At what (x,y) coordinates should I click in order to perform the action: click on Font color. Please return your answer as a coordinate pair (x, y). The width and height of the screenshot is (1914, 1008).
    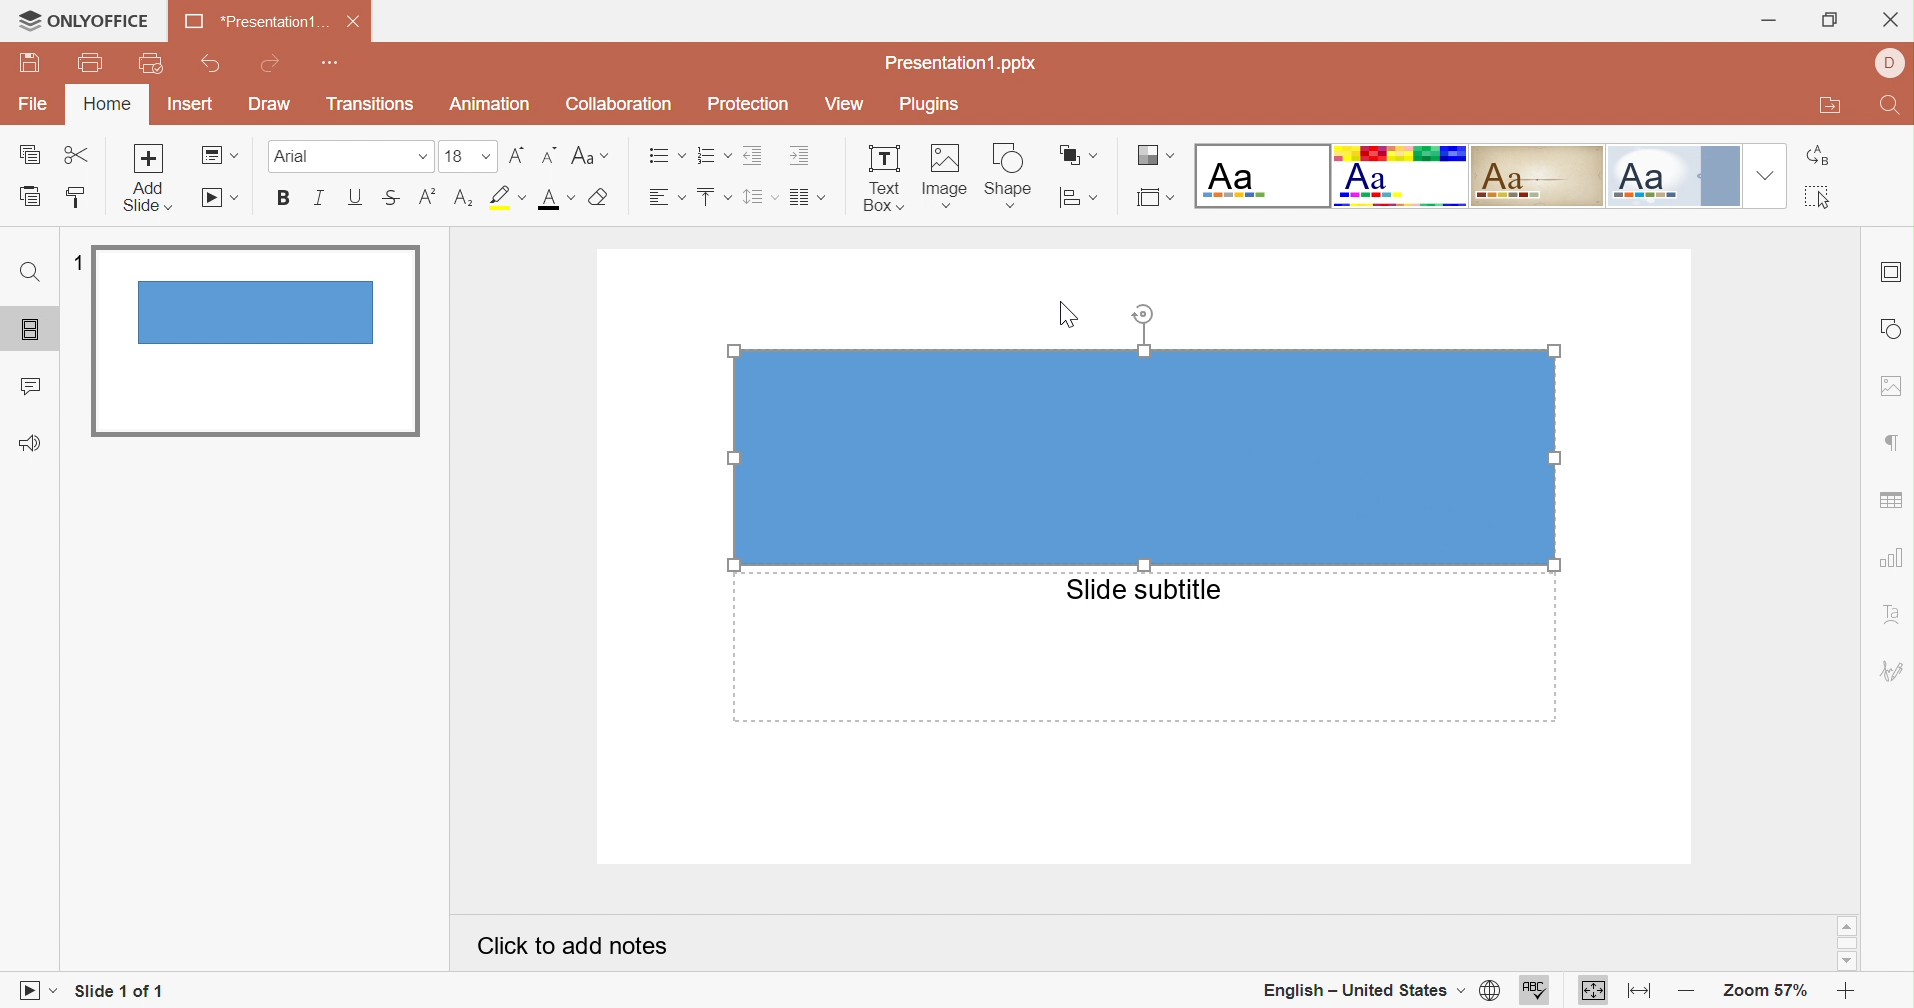
    Looking at the image, I should click on (558, 199).